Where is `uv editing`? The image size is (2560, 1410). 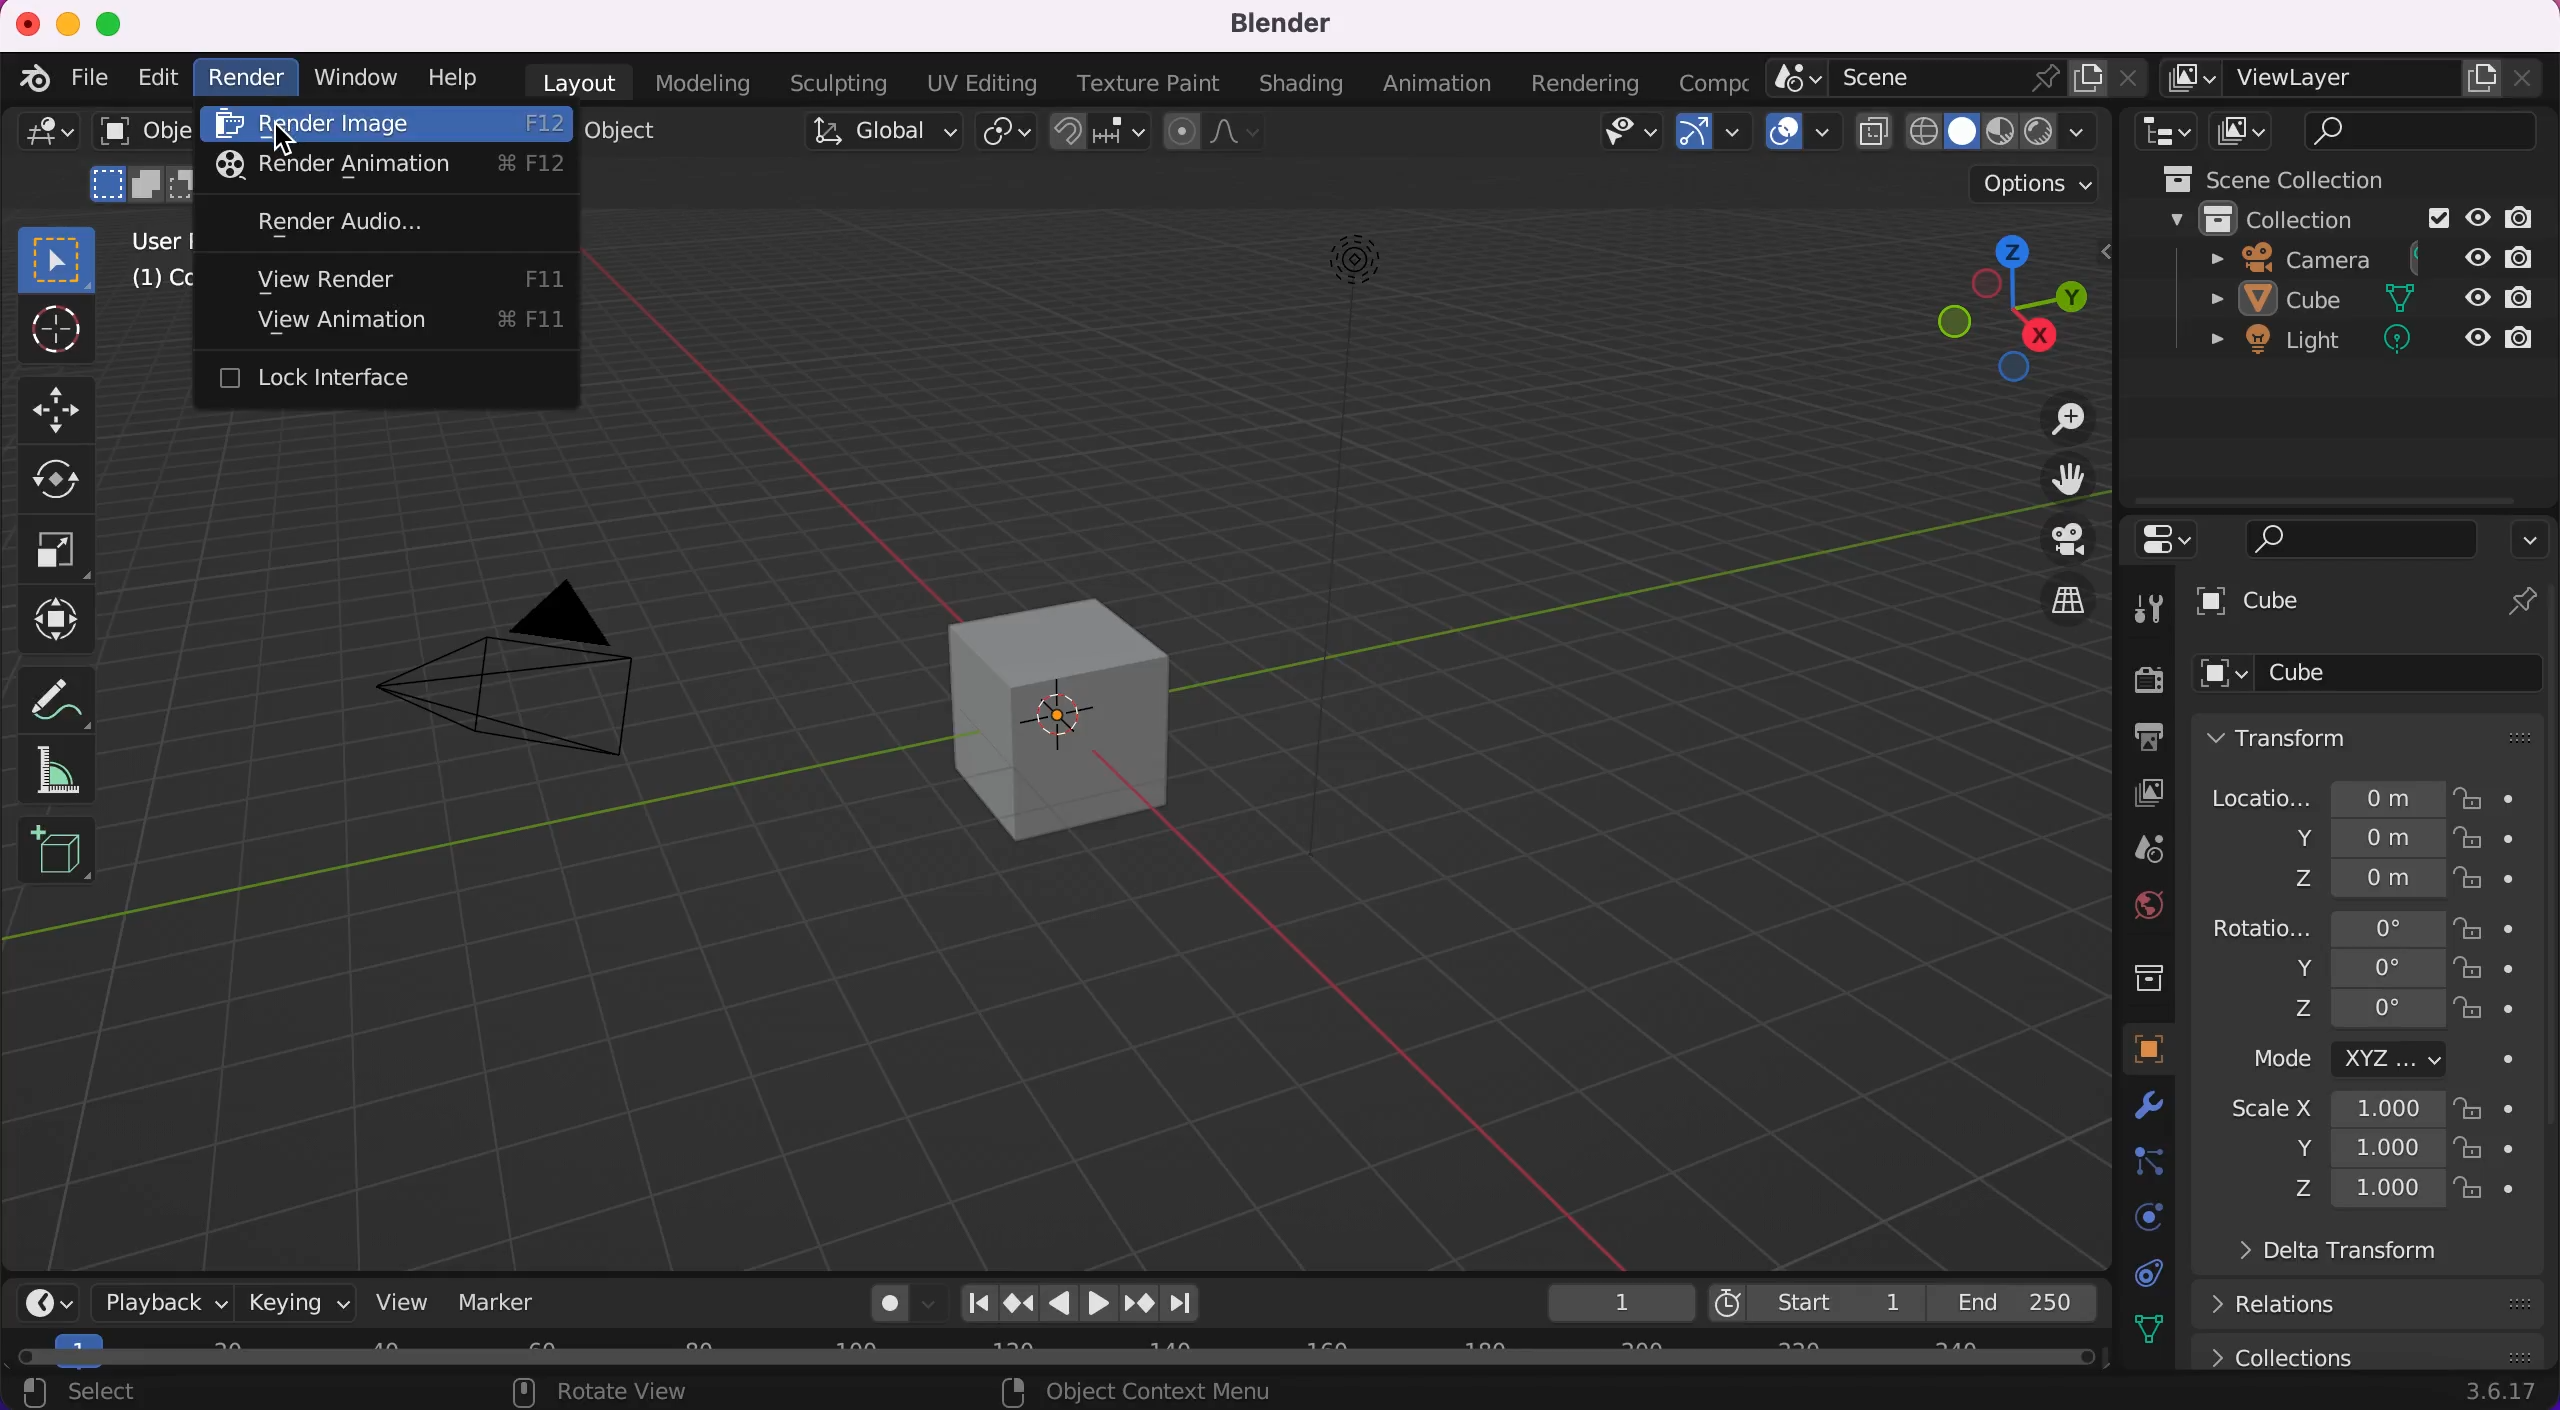 uv editing is located at coordinates (982, 85).